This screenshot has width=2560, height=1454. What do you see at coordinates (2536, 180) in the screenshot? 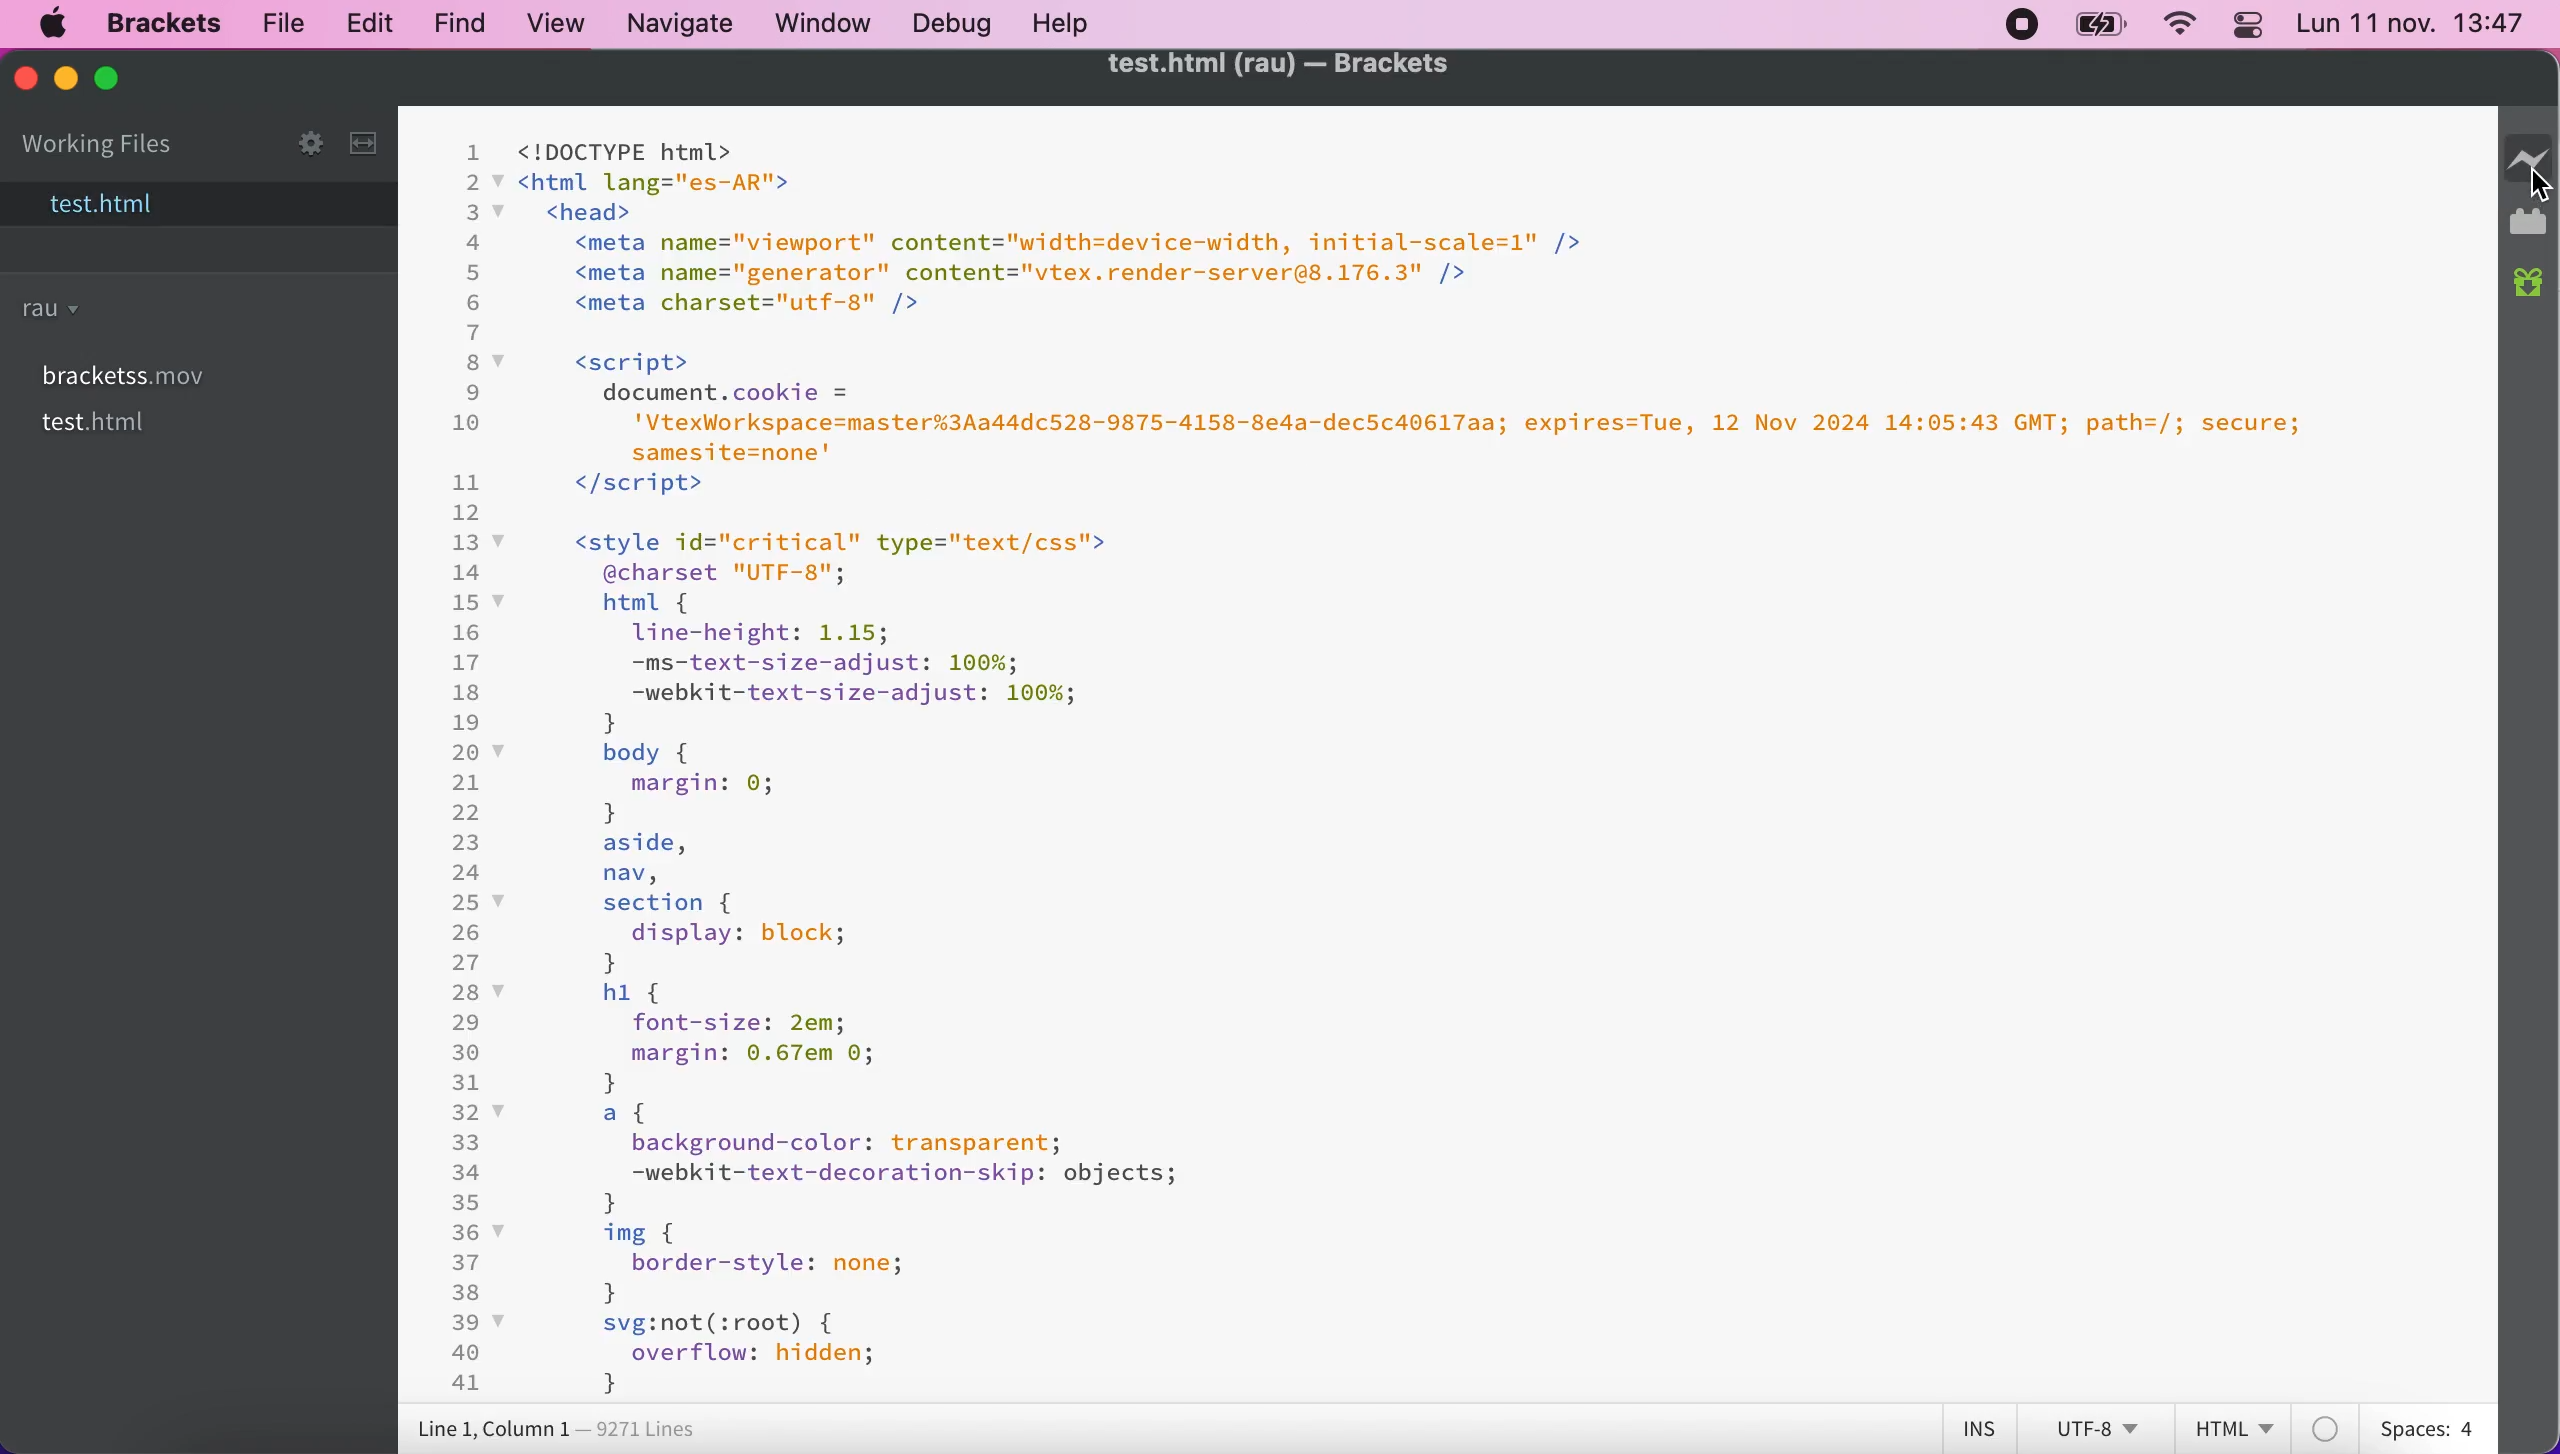
I see `cursor` at bounding box center [2536, 180].